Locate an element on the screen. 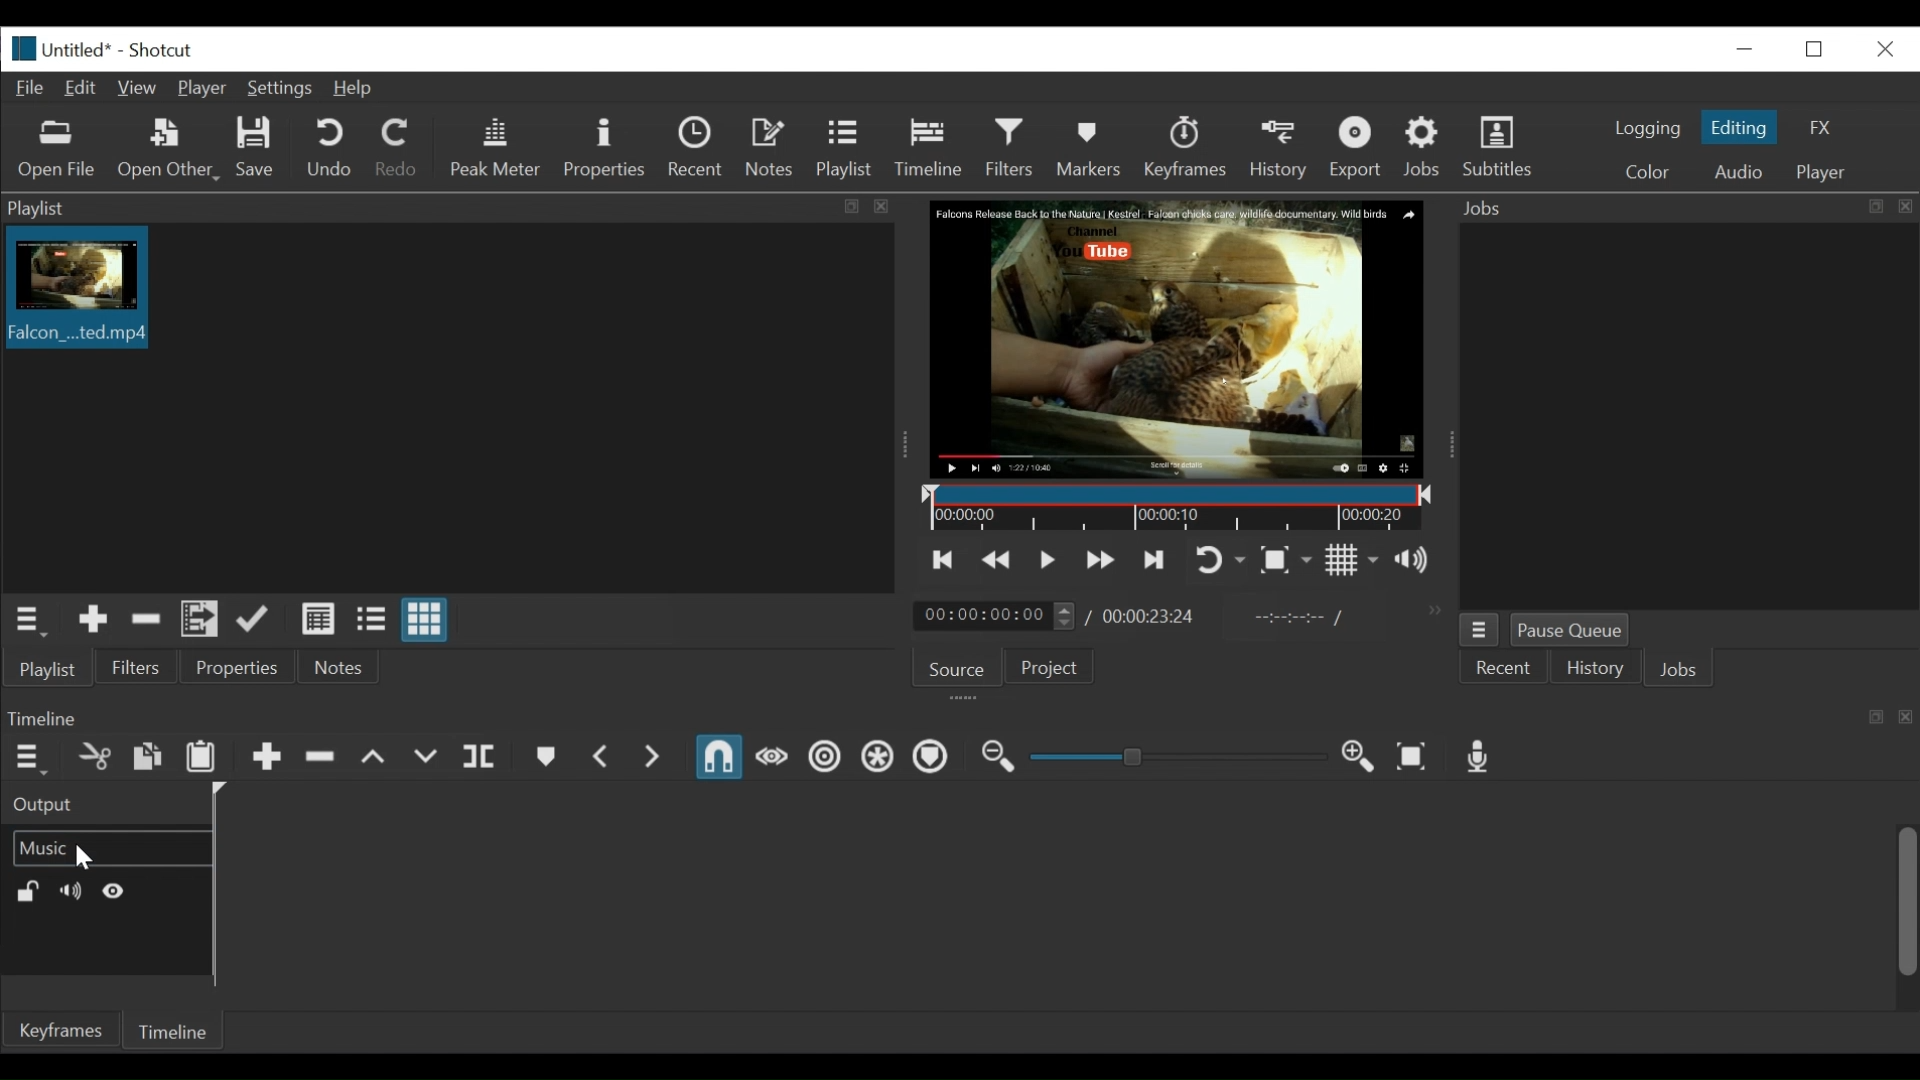 The image size is (1920, 1080). Project is located at coordinates (1045, 665).